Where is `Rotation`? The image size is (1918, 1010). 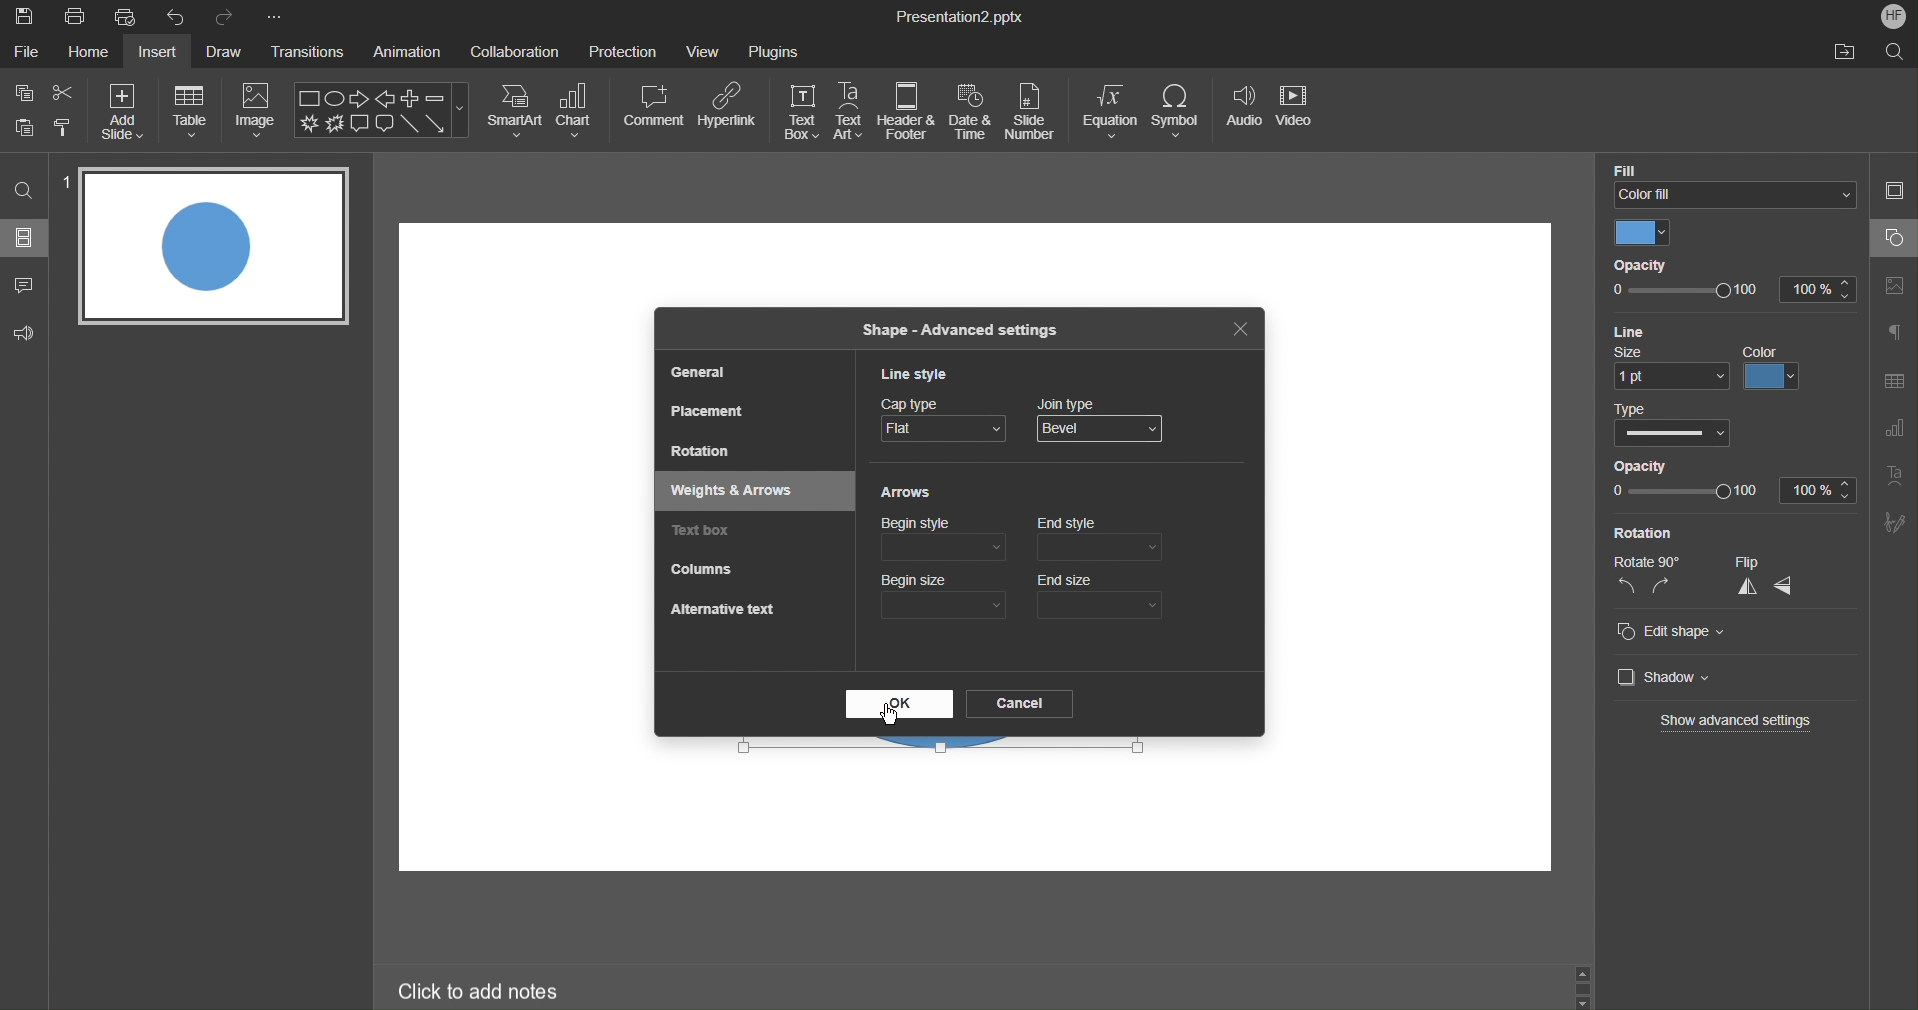 Rotation is located at coordinates (1642, 532).